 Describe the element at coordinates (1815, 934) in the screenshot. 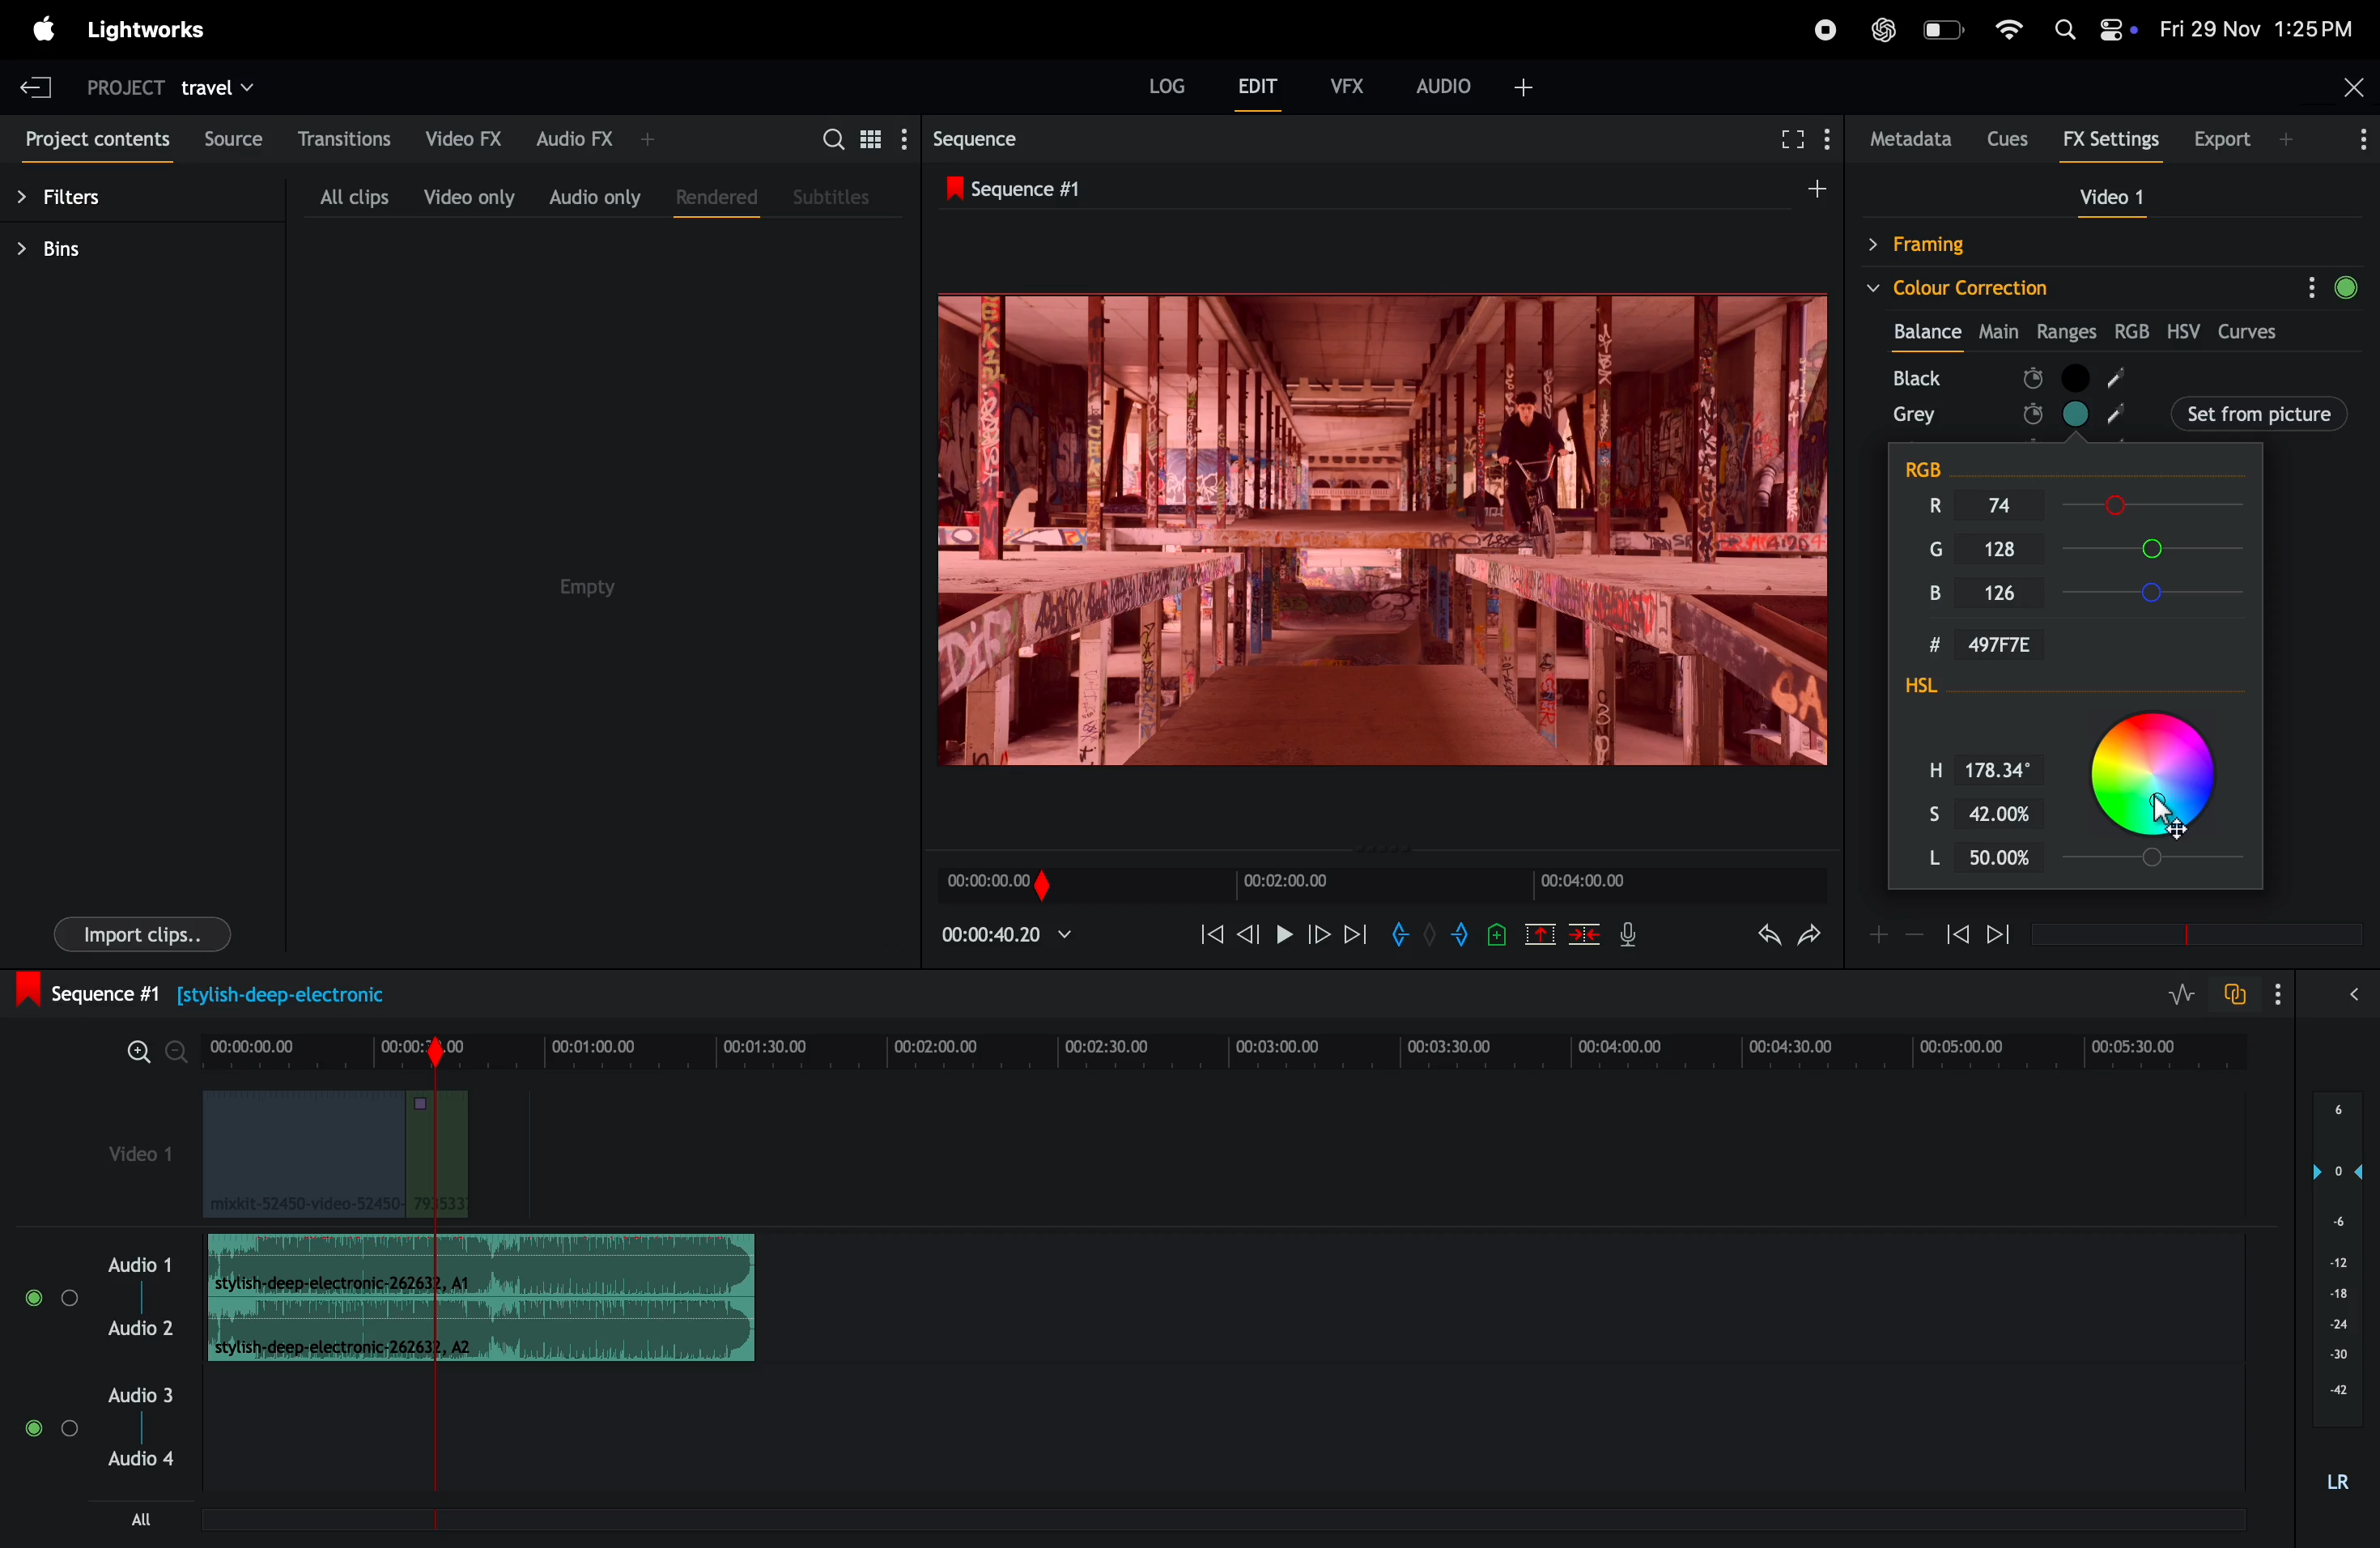

I see `redo` at that location.